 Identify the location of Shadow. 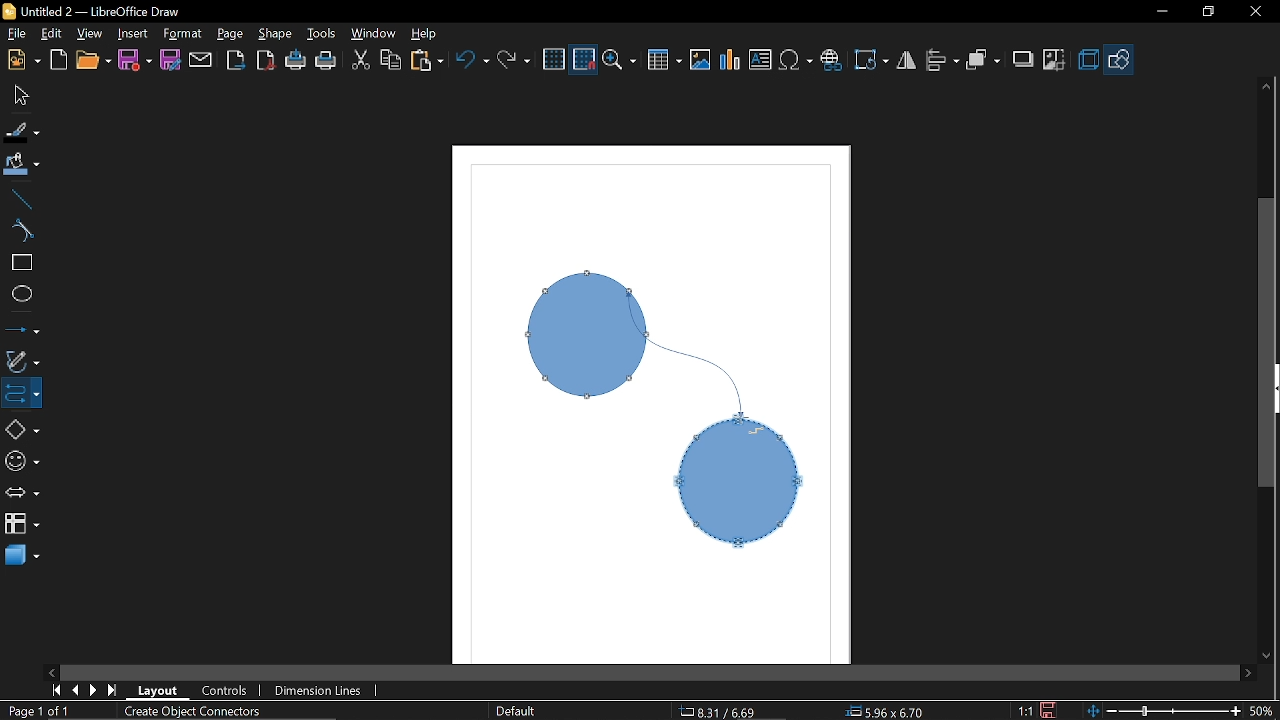
(1022, 60).